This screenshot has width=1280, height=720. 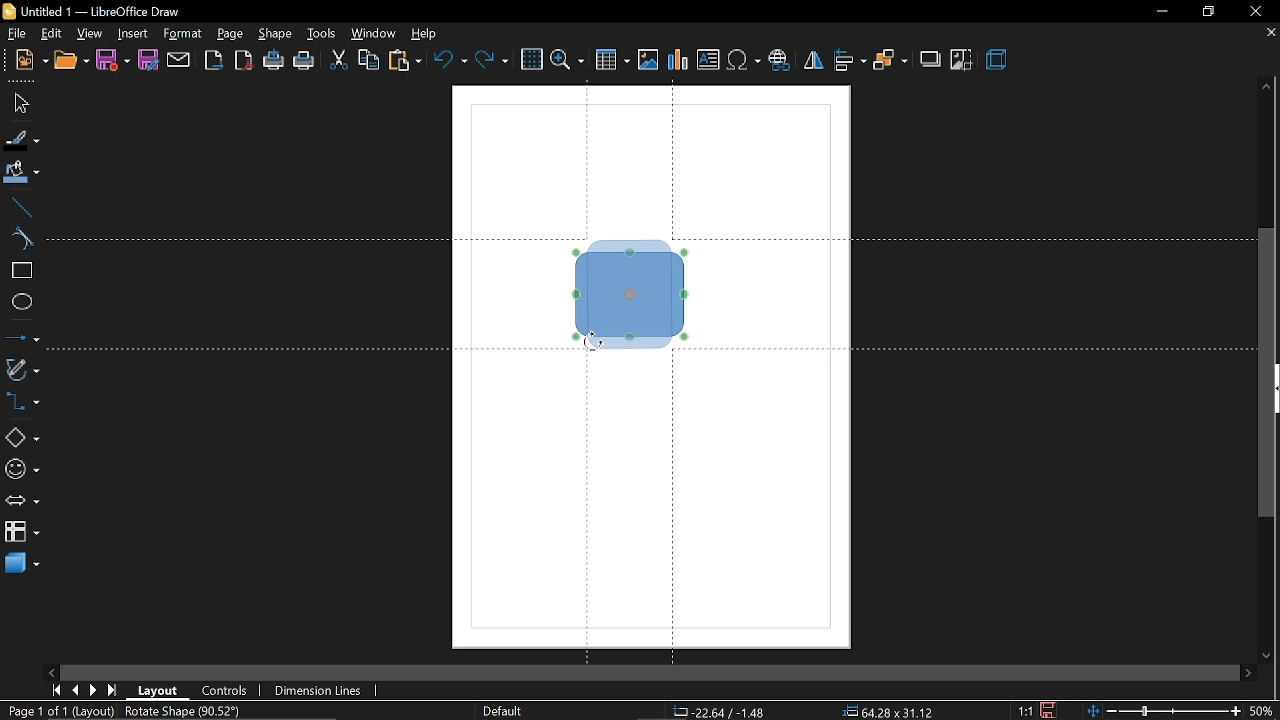 I want to click on flowchart, so click(x=22, y=532).